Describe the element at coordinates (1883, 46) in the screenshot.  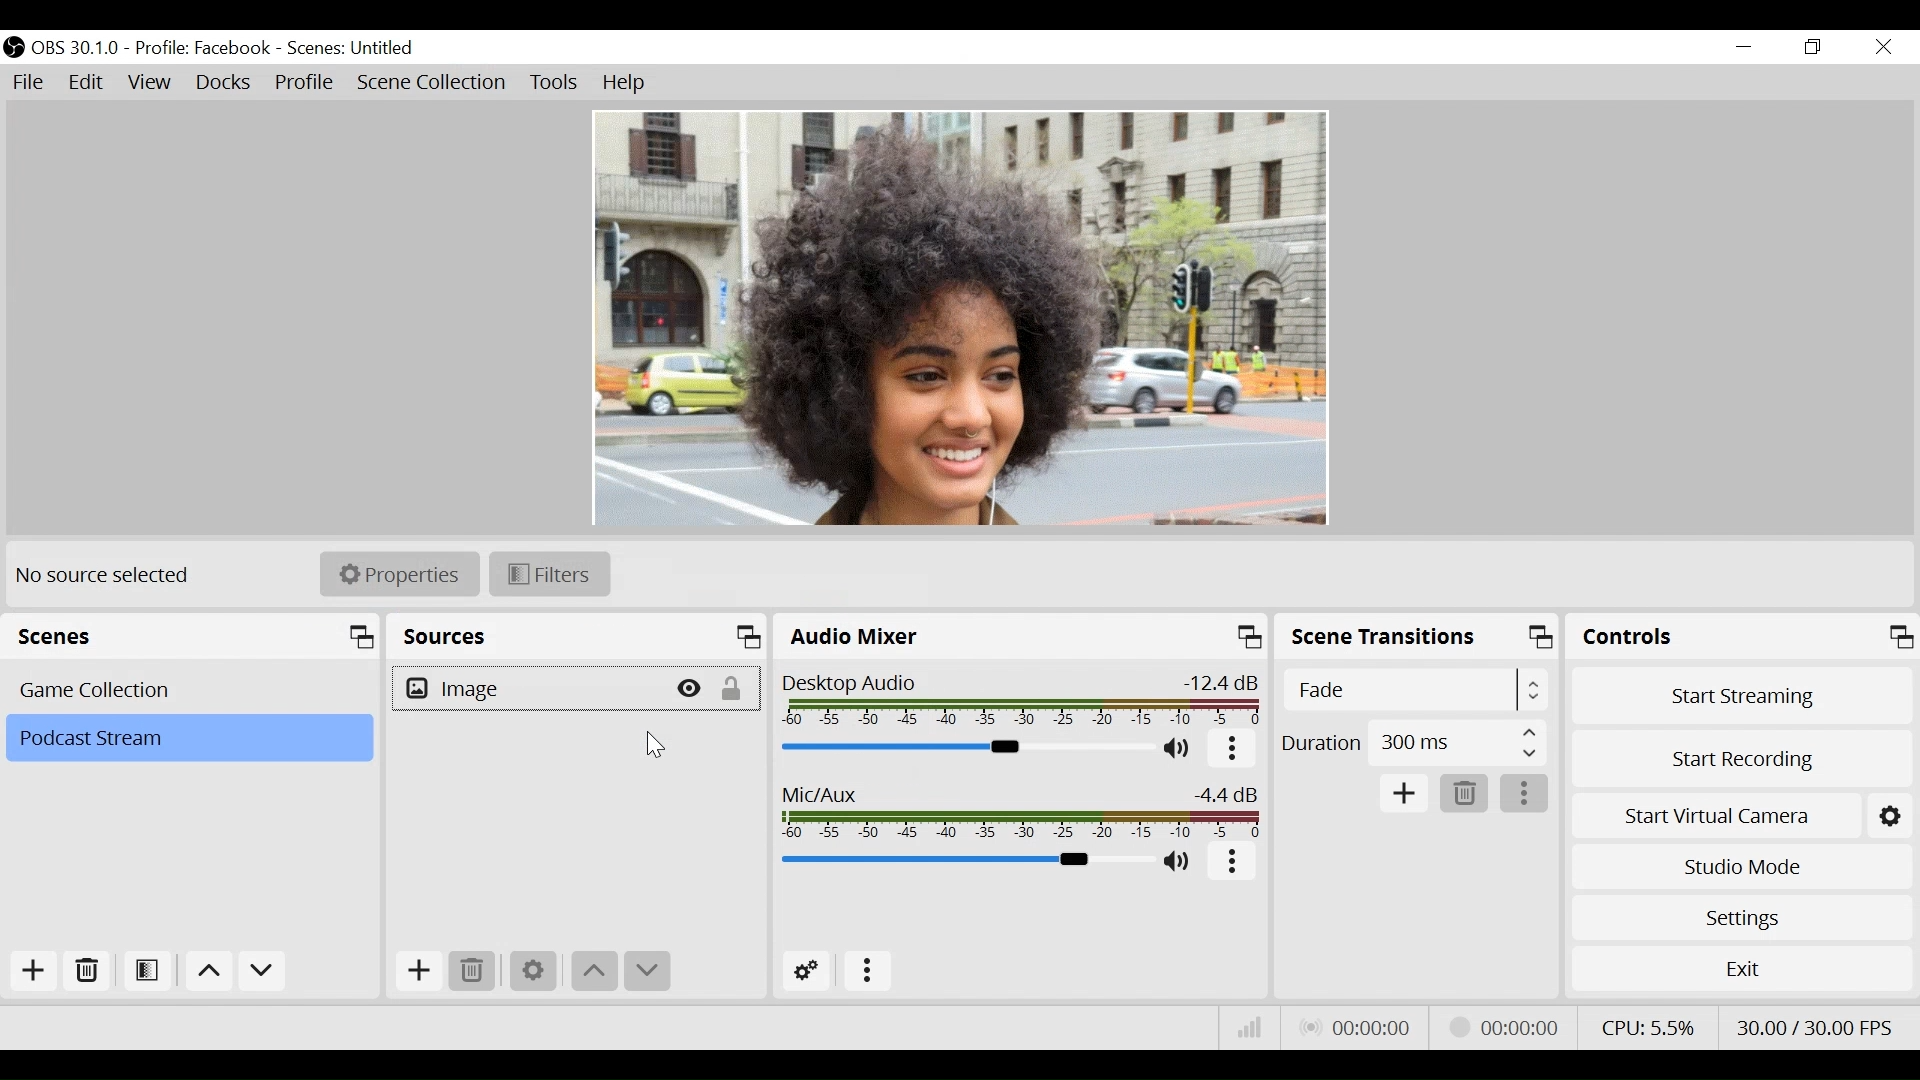
I see `Close` at that location.